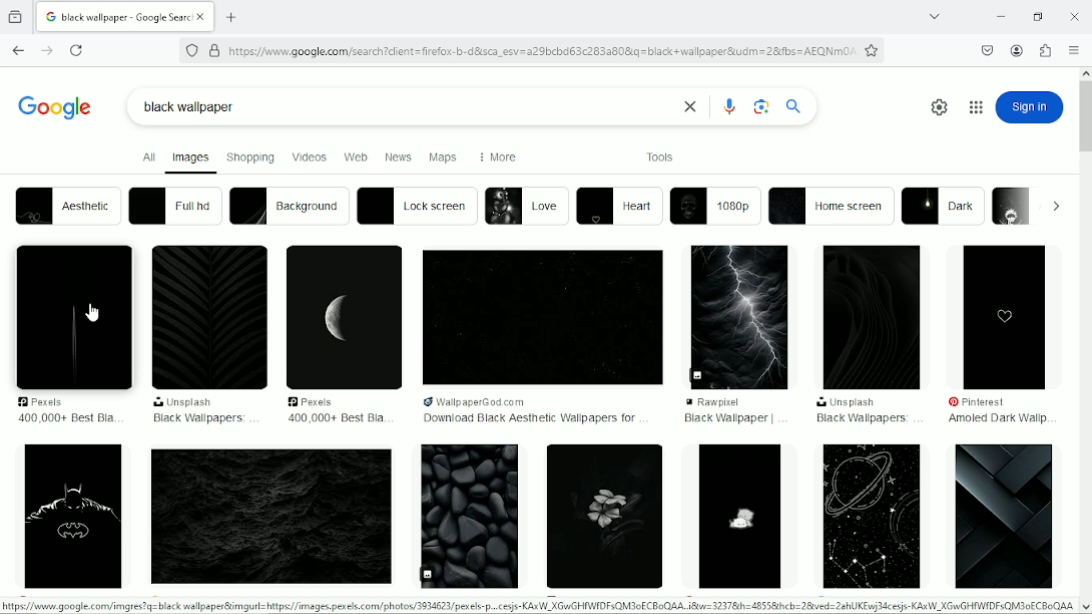 Image resolution: width=1092 pixels, height=614 pixels. I want to click on videos, so click(309, 156).